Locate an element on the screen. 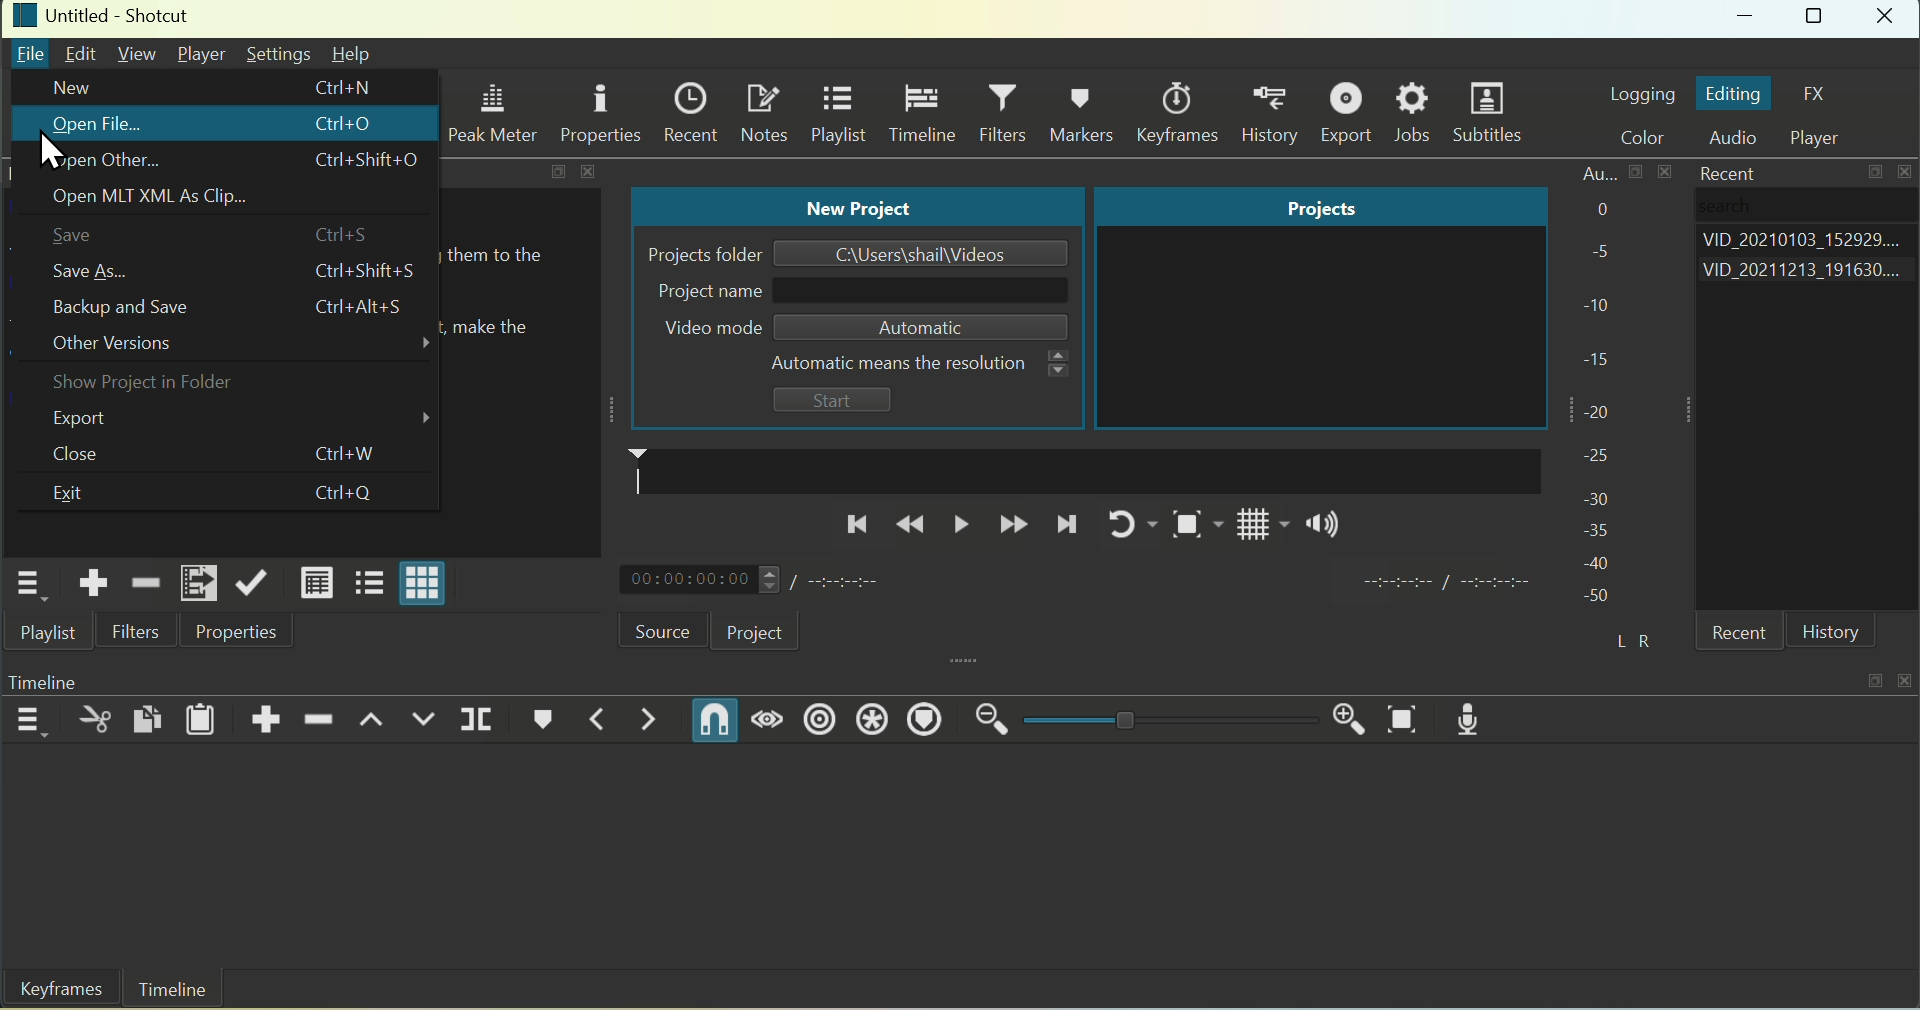 Image resolution: width=1920 pixels, height=1010 pixels. Help is located at coordinates (352, 54).